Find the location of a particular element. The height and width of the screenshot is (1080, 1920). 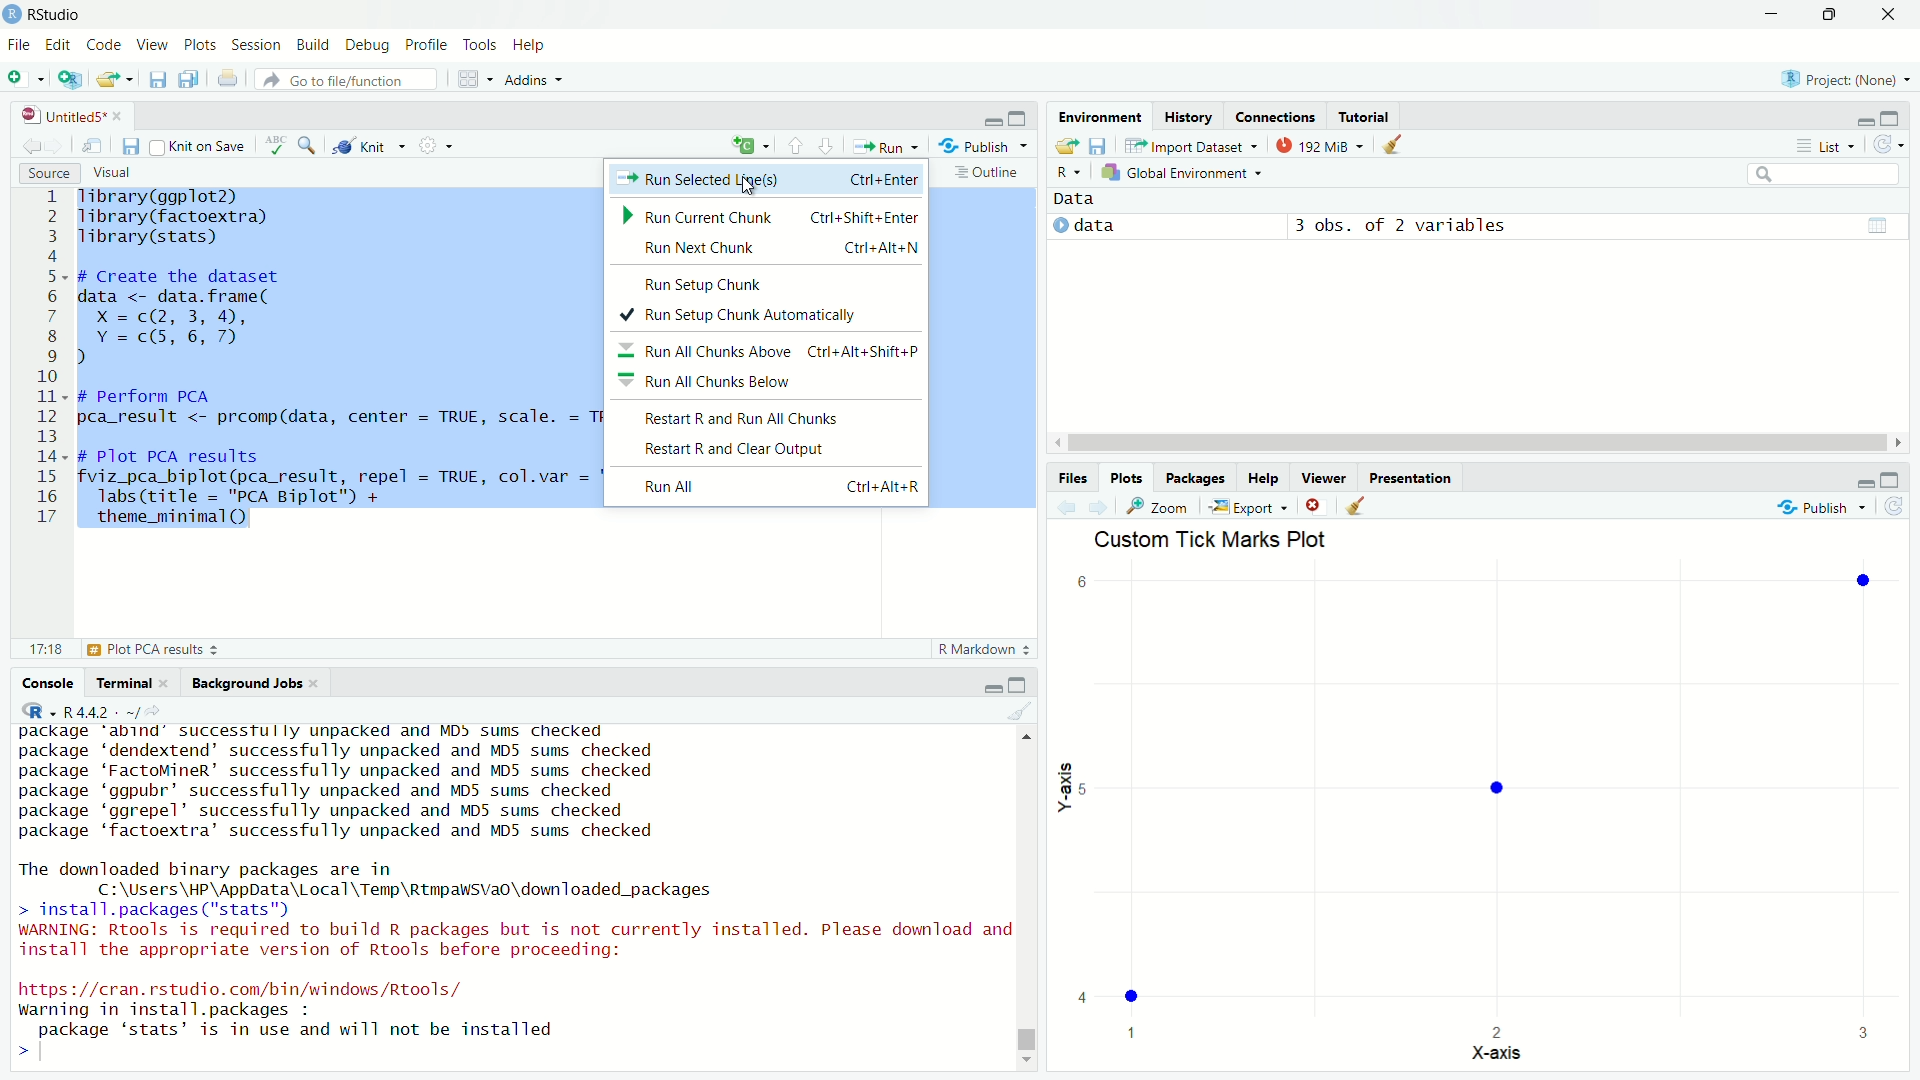

Help is located at coordinates (1264, 478).